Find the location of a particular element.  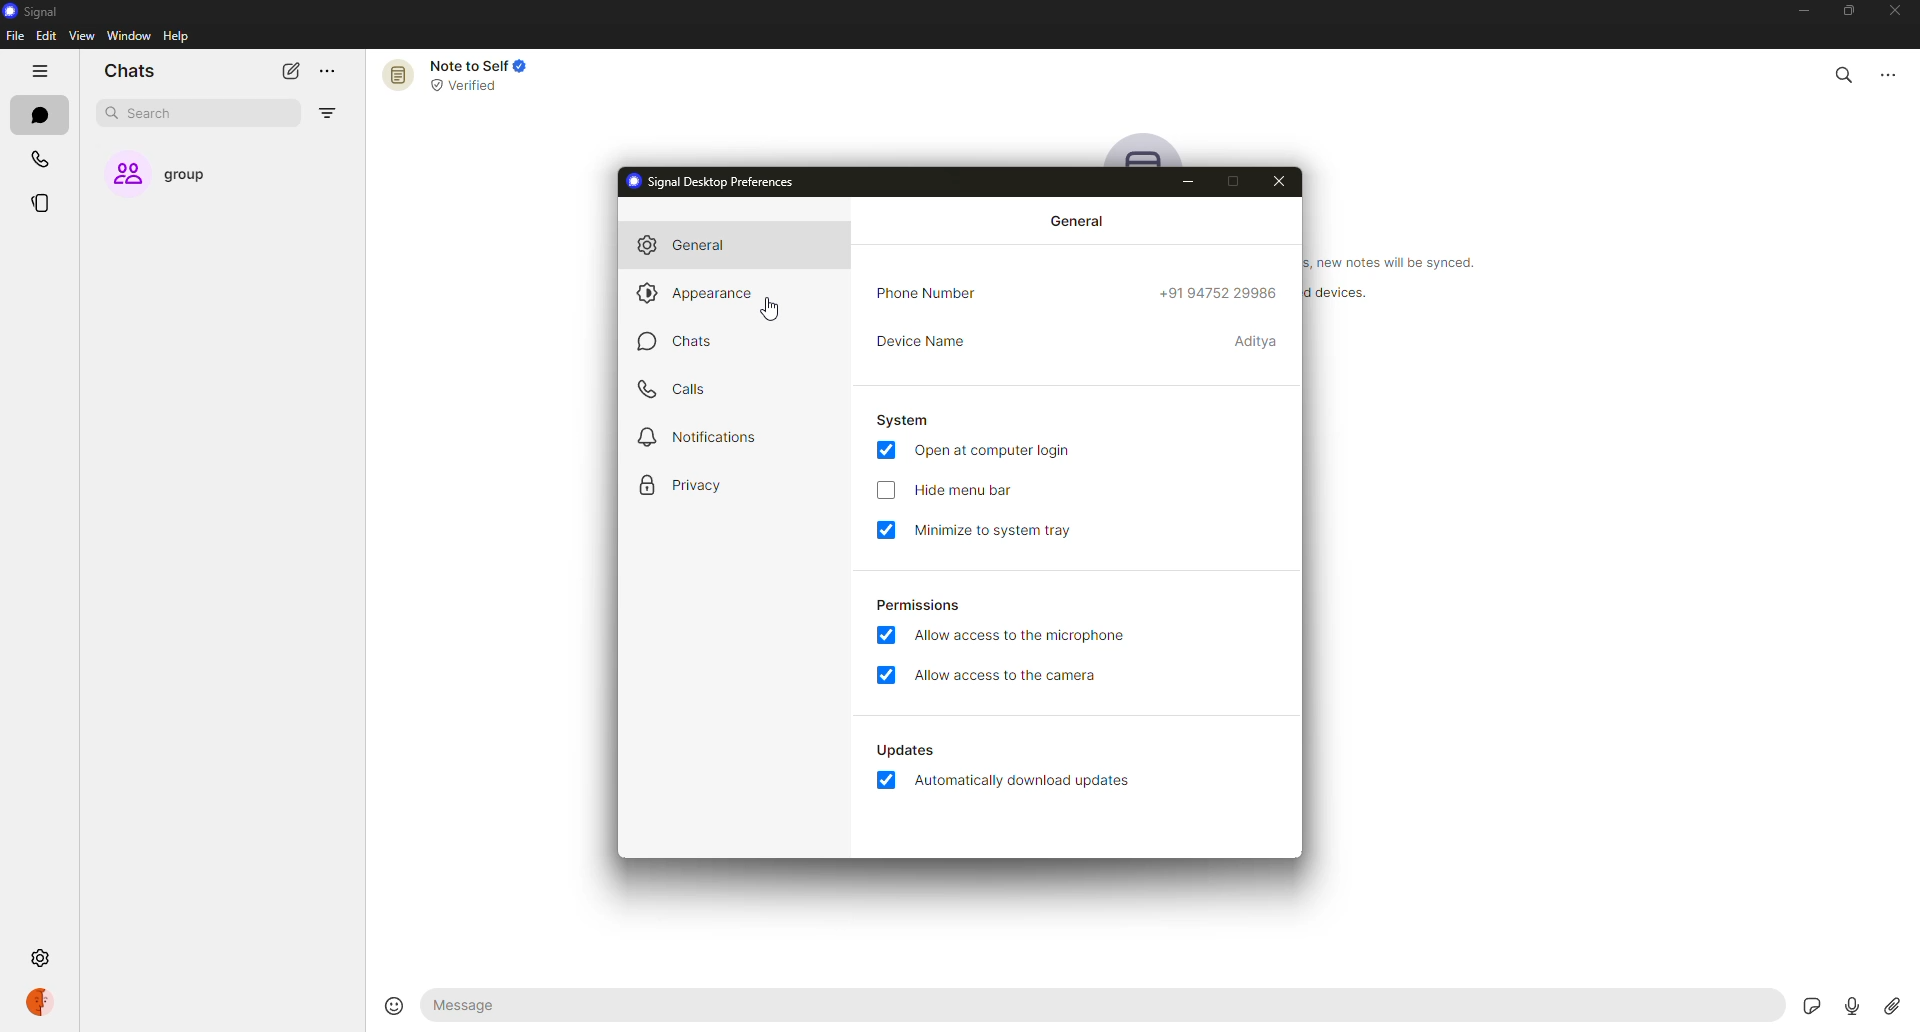

view is located at coordinates (81, 35).